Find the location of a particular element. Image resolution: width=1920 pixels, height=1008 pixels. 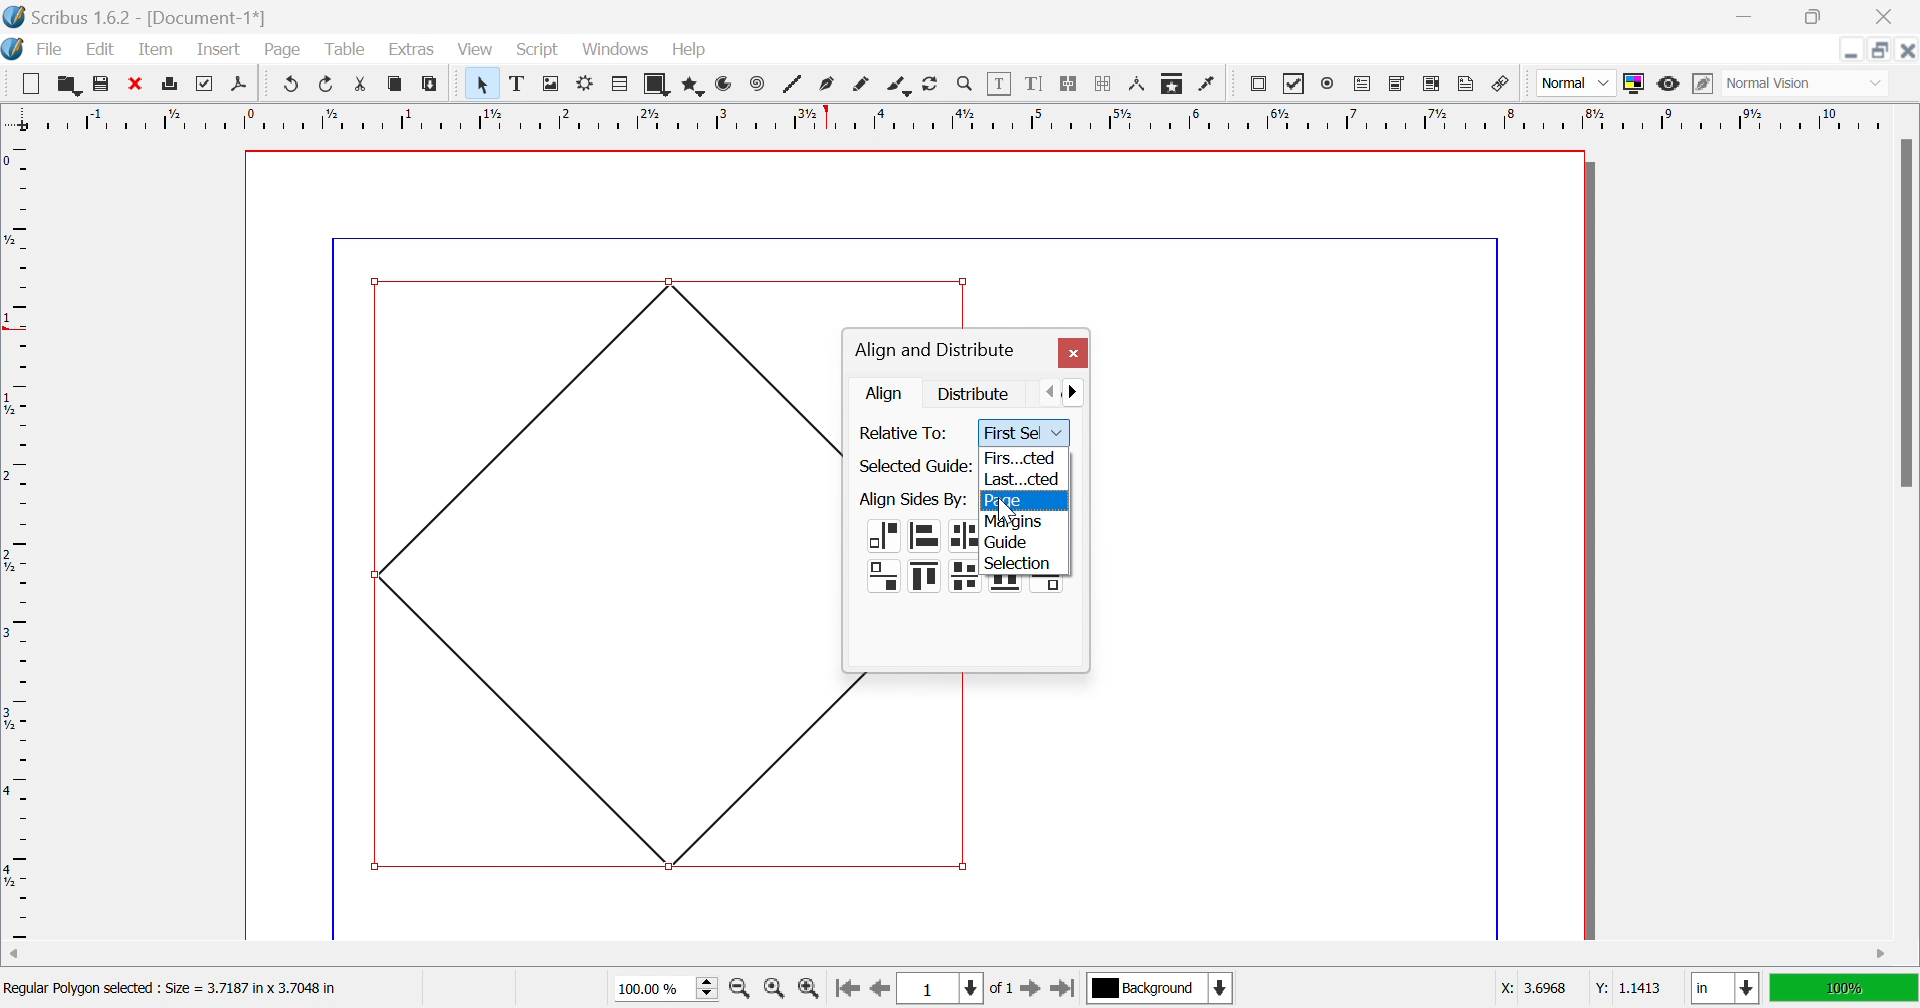

x: 3.6968 is located at coordinates (1536, 988).